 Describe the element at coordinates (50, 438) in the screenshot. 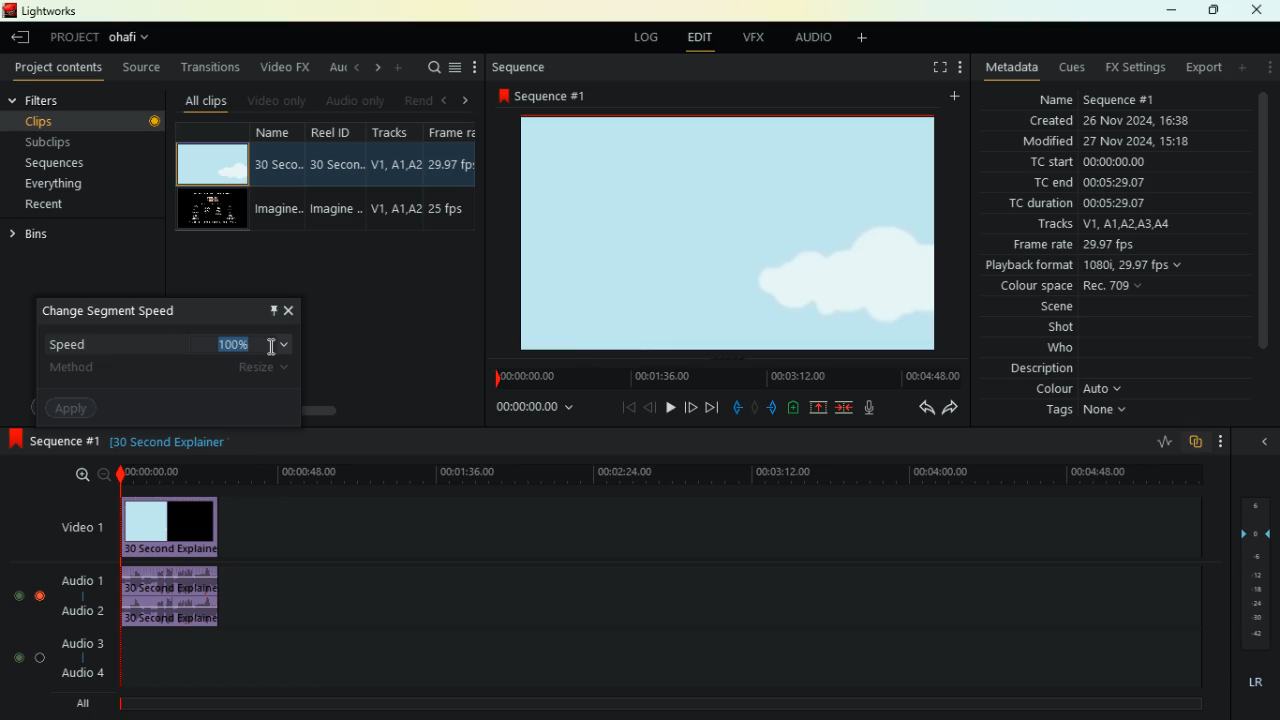

I see `sequence` at that location.